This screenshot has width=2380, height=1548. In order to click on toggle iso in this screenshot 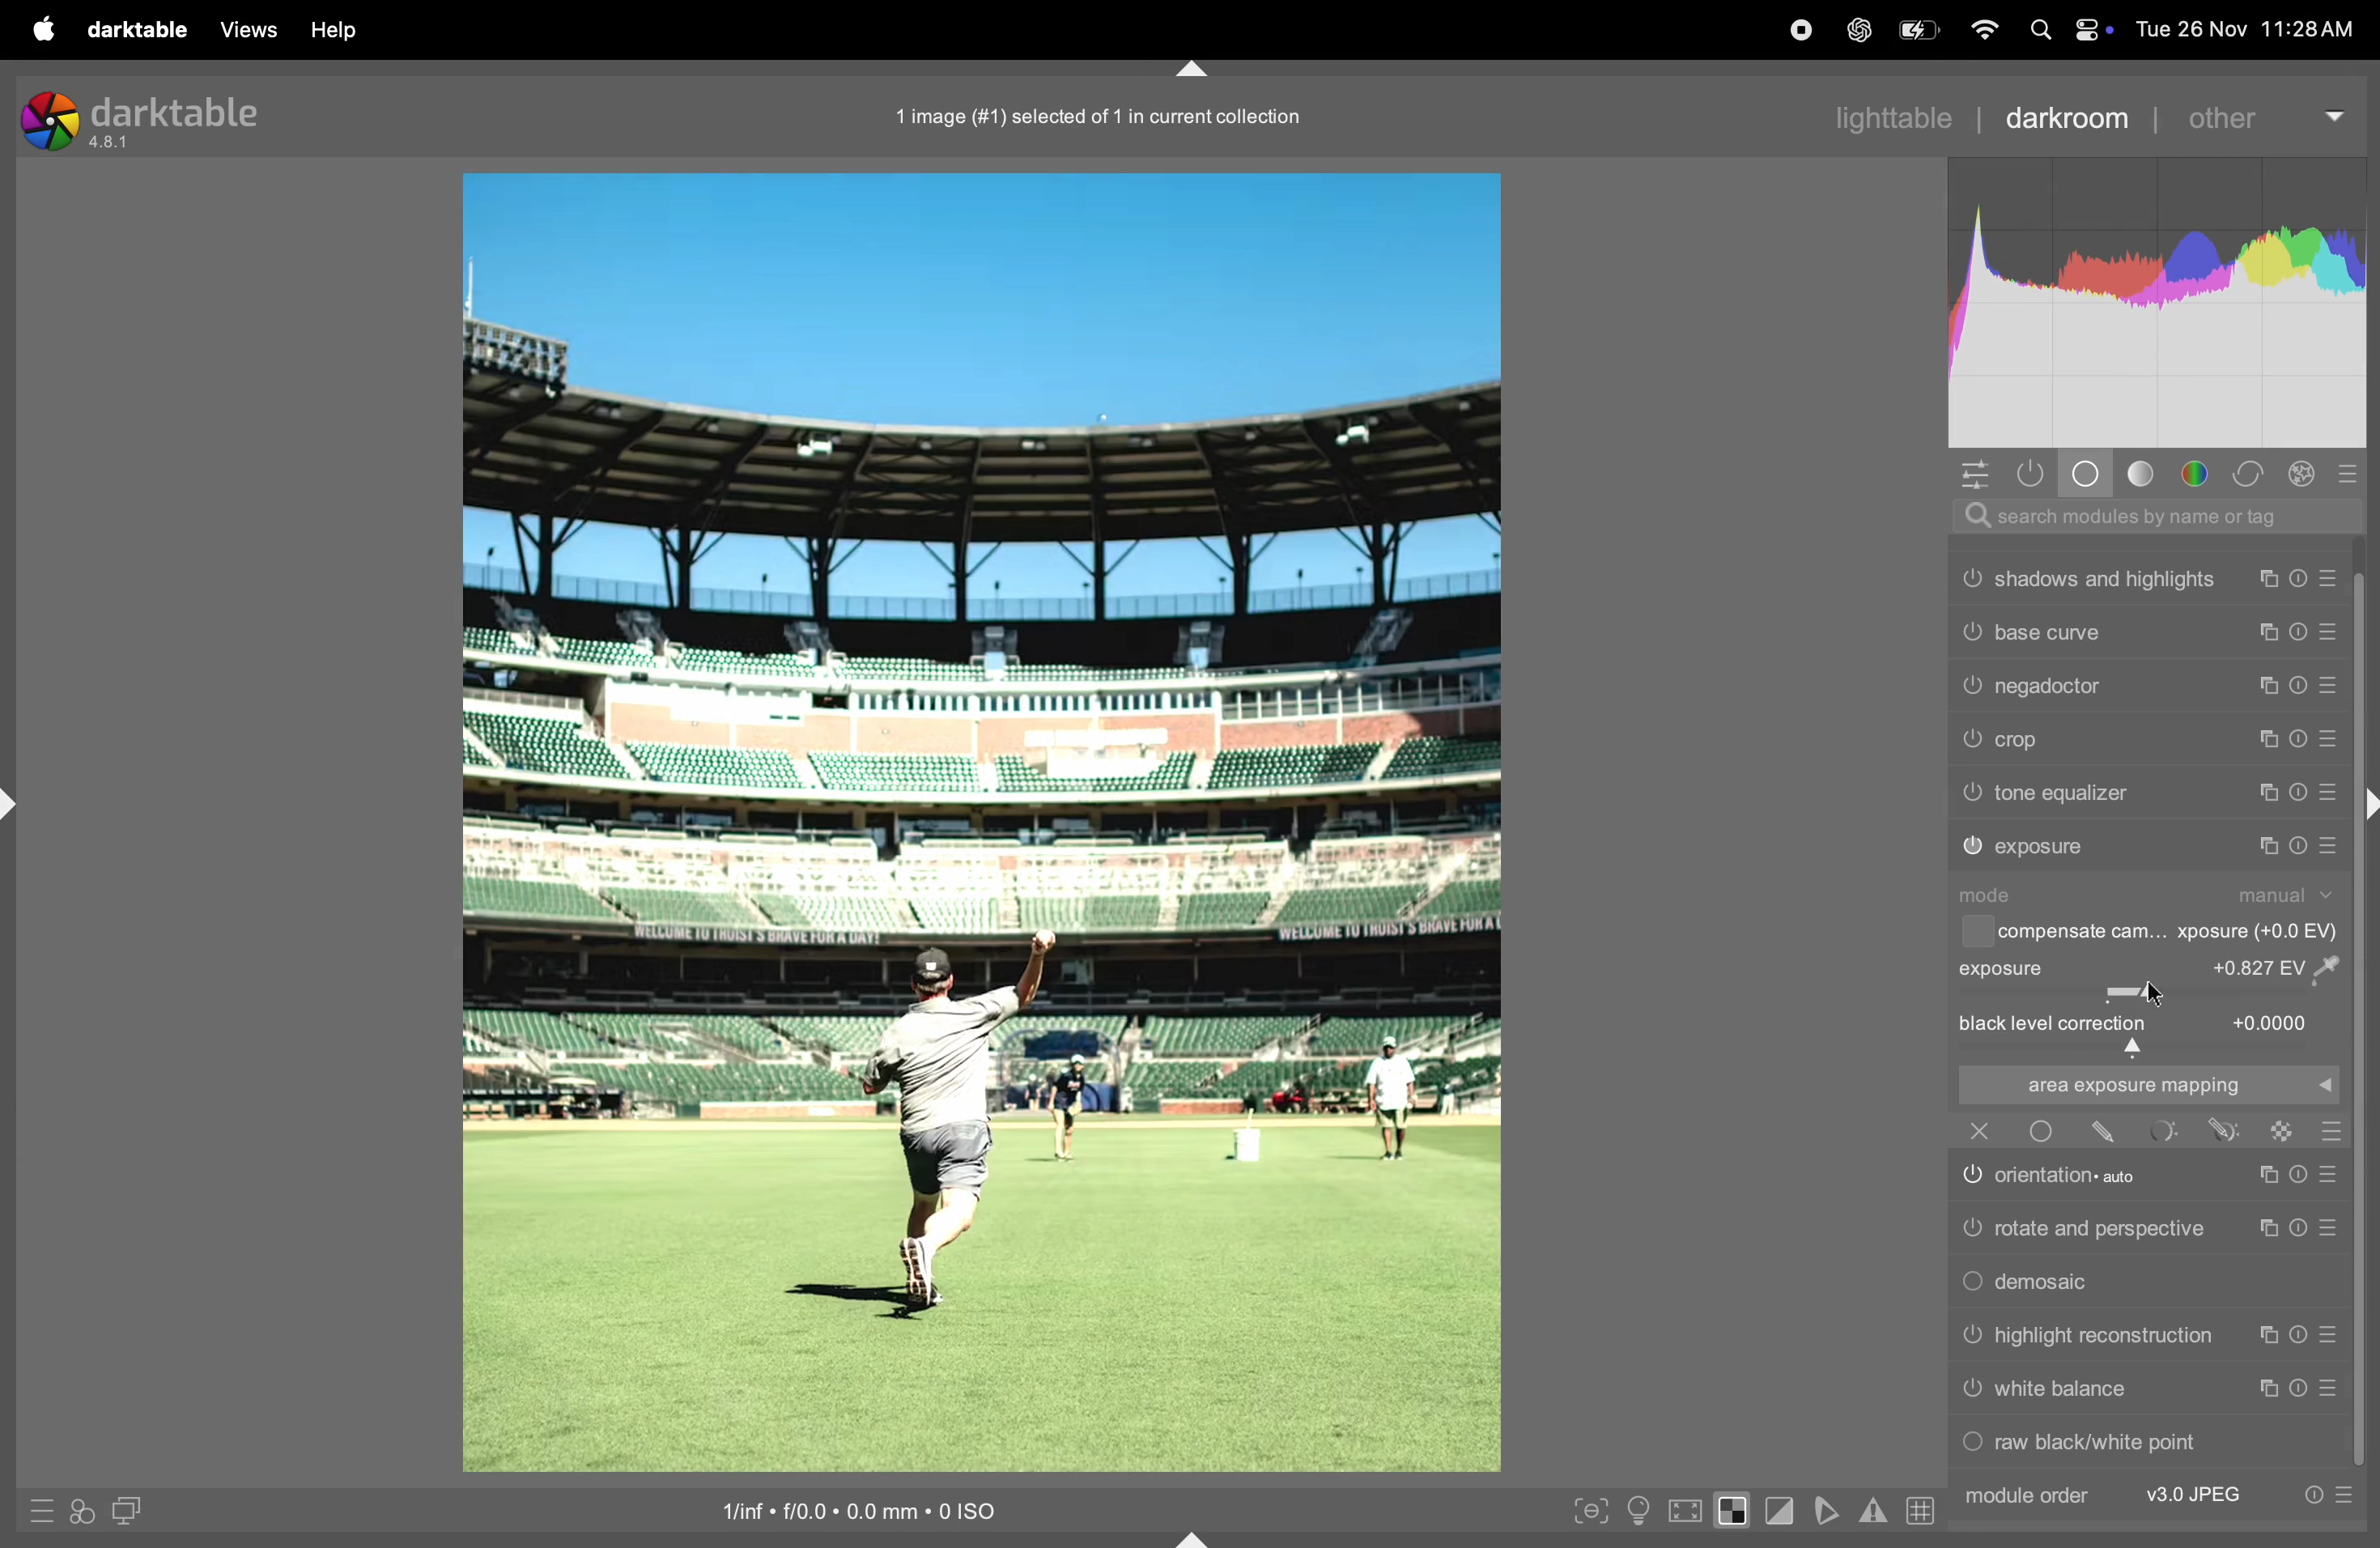, I will do `click(1638, 1510)`.